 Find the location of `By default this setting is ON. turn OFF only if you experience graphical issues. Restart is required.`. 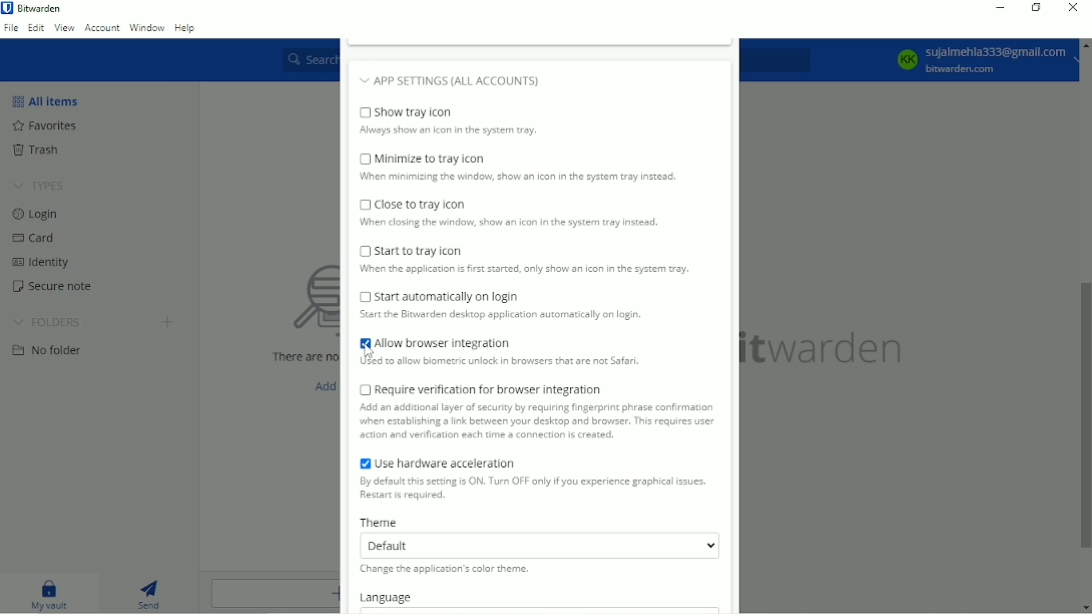

By default this setting is ON. turn OFF only if you experience graphical issues. Restart is required. is located at coordinates (530, 490).